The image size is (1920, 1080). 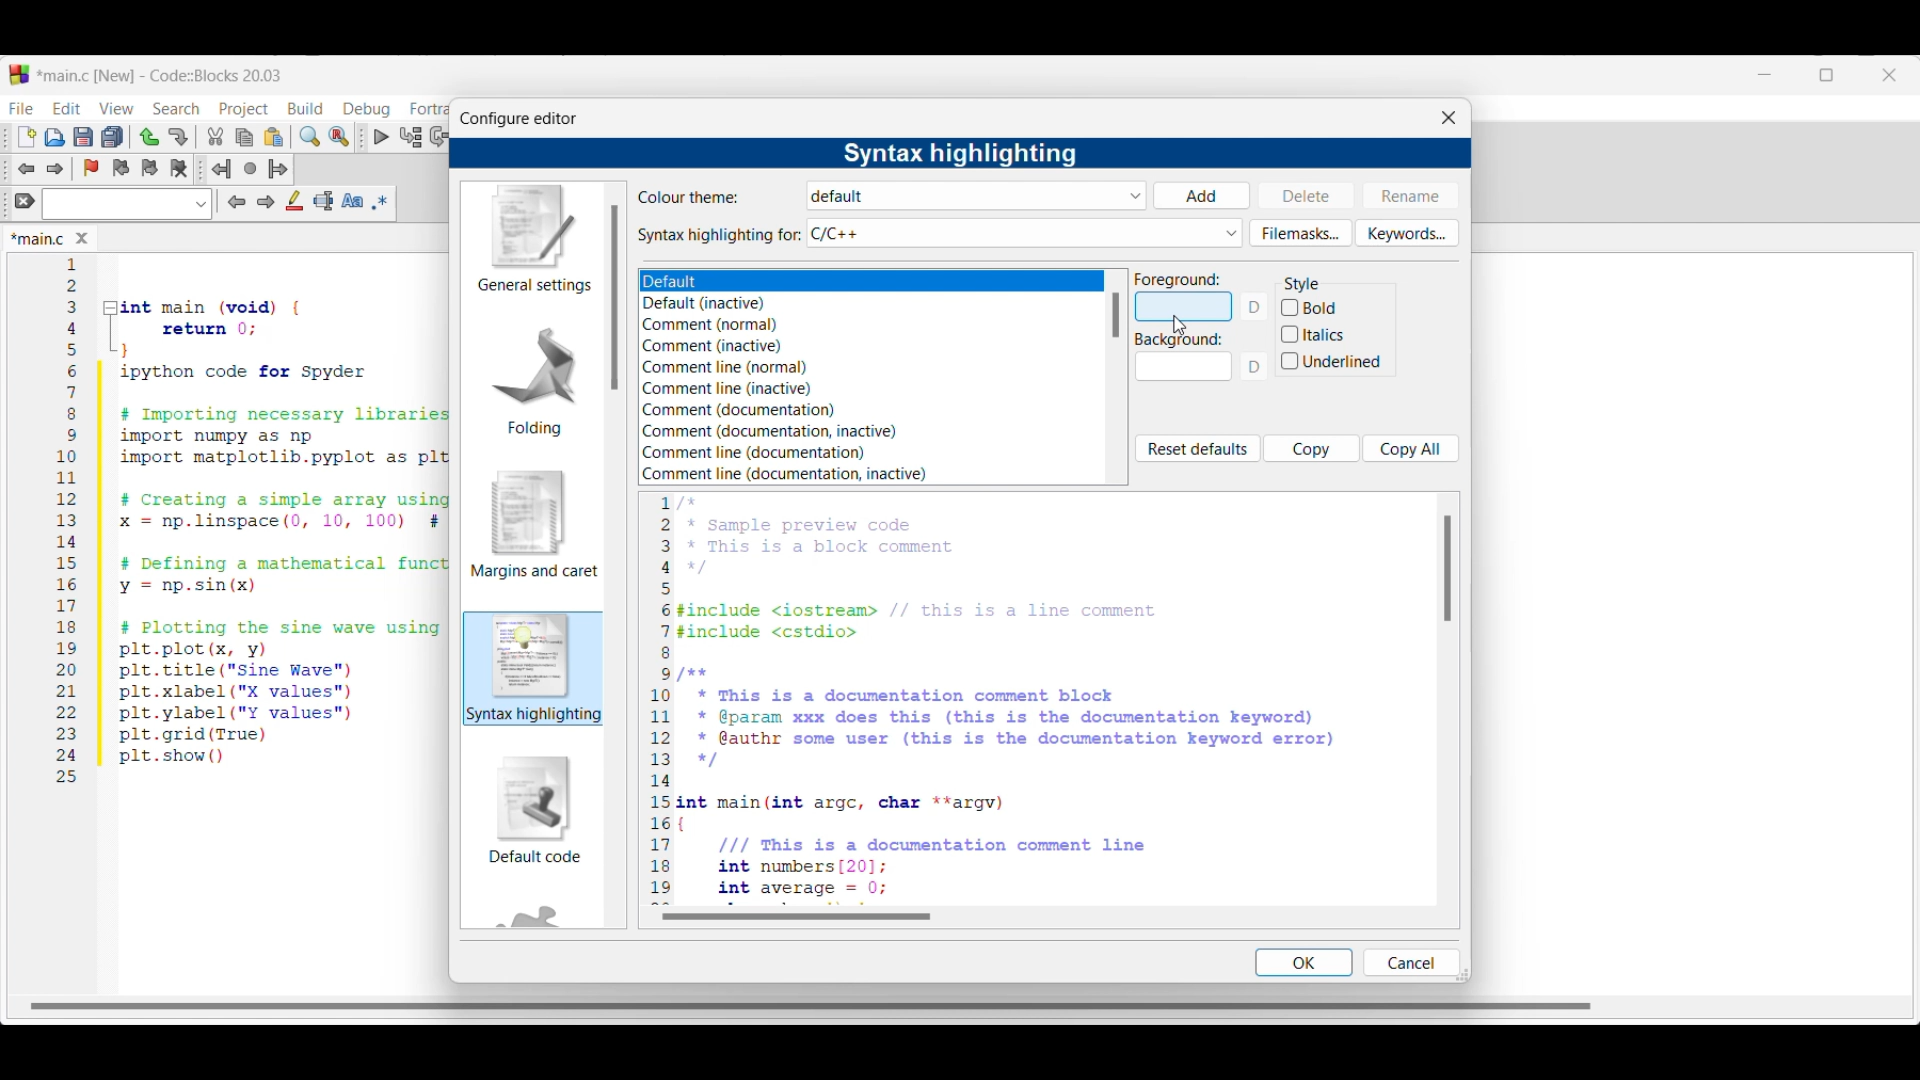 What do you see at coordinates (796, 916) in the screenshot?
I see `Horizontal slide bar` at bounding box center [796, 916].